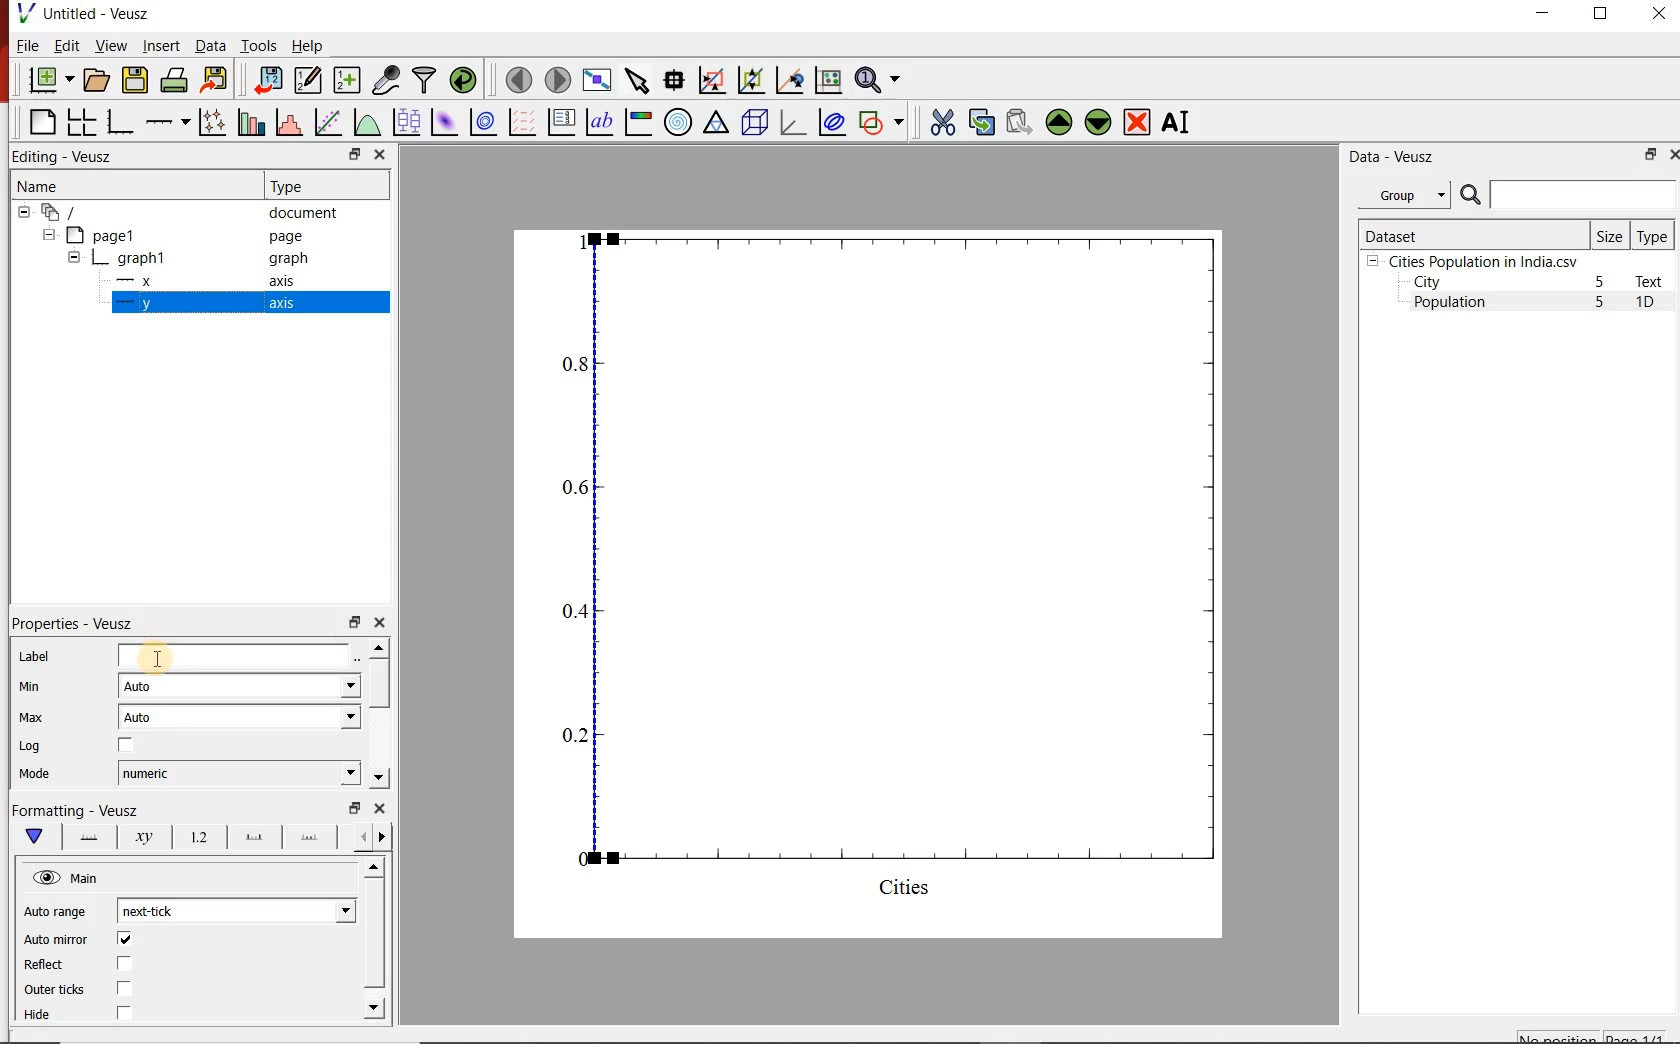 The image size is (1680, 1044). Describe the element at coordinates (1177, 122) in the screenshot. I see `renames the selected widget` at that location.